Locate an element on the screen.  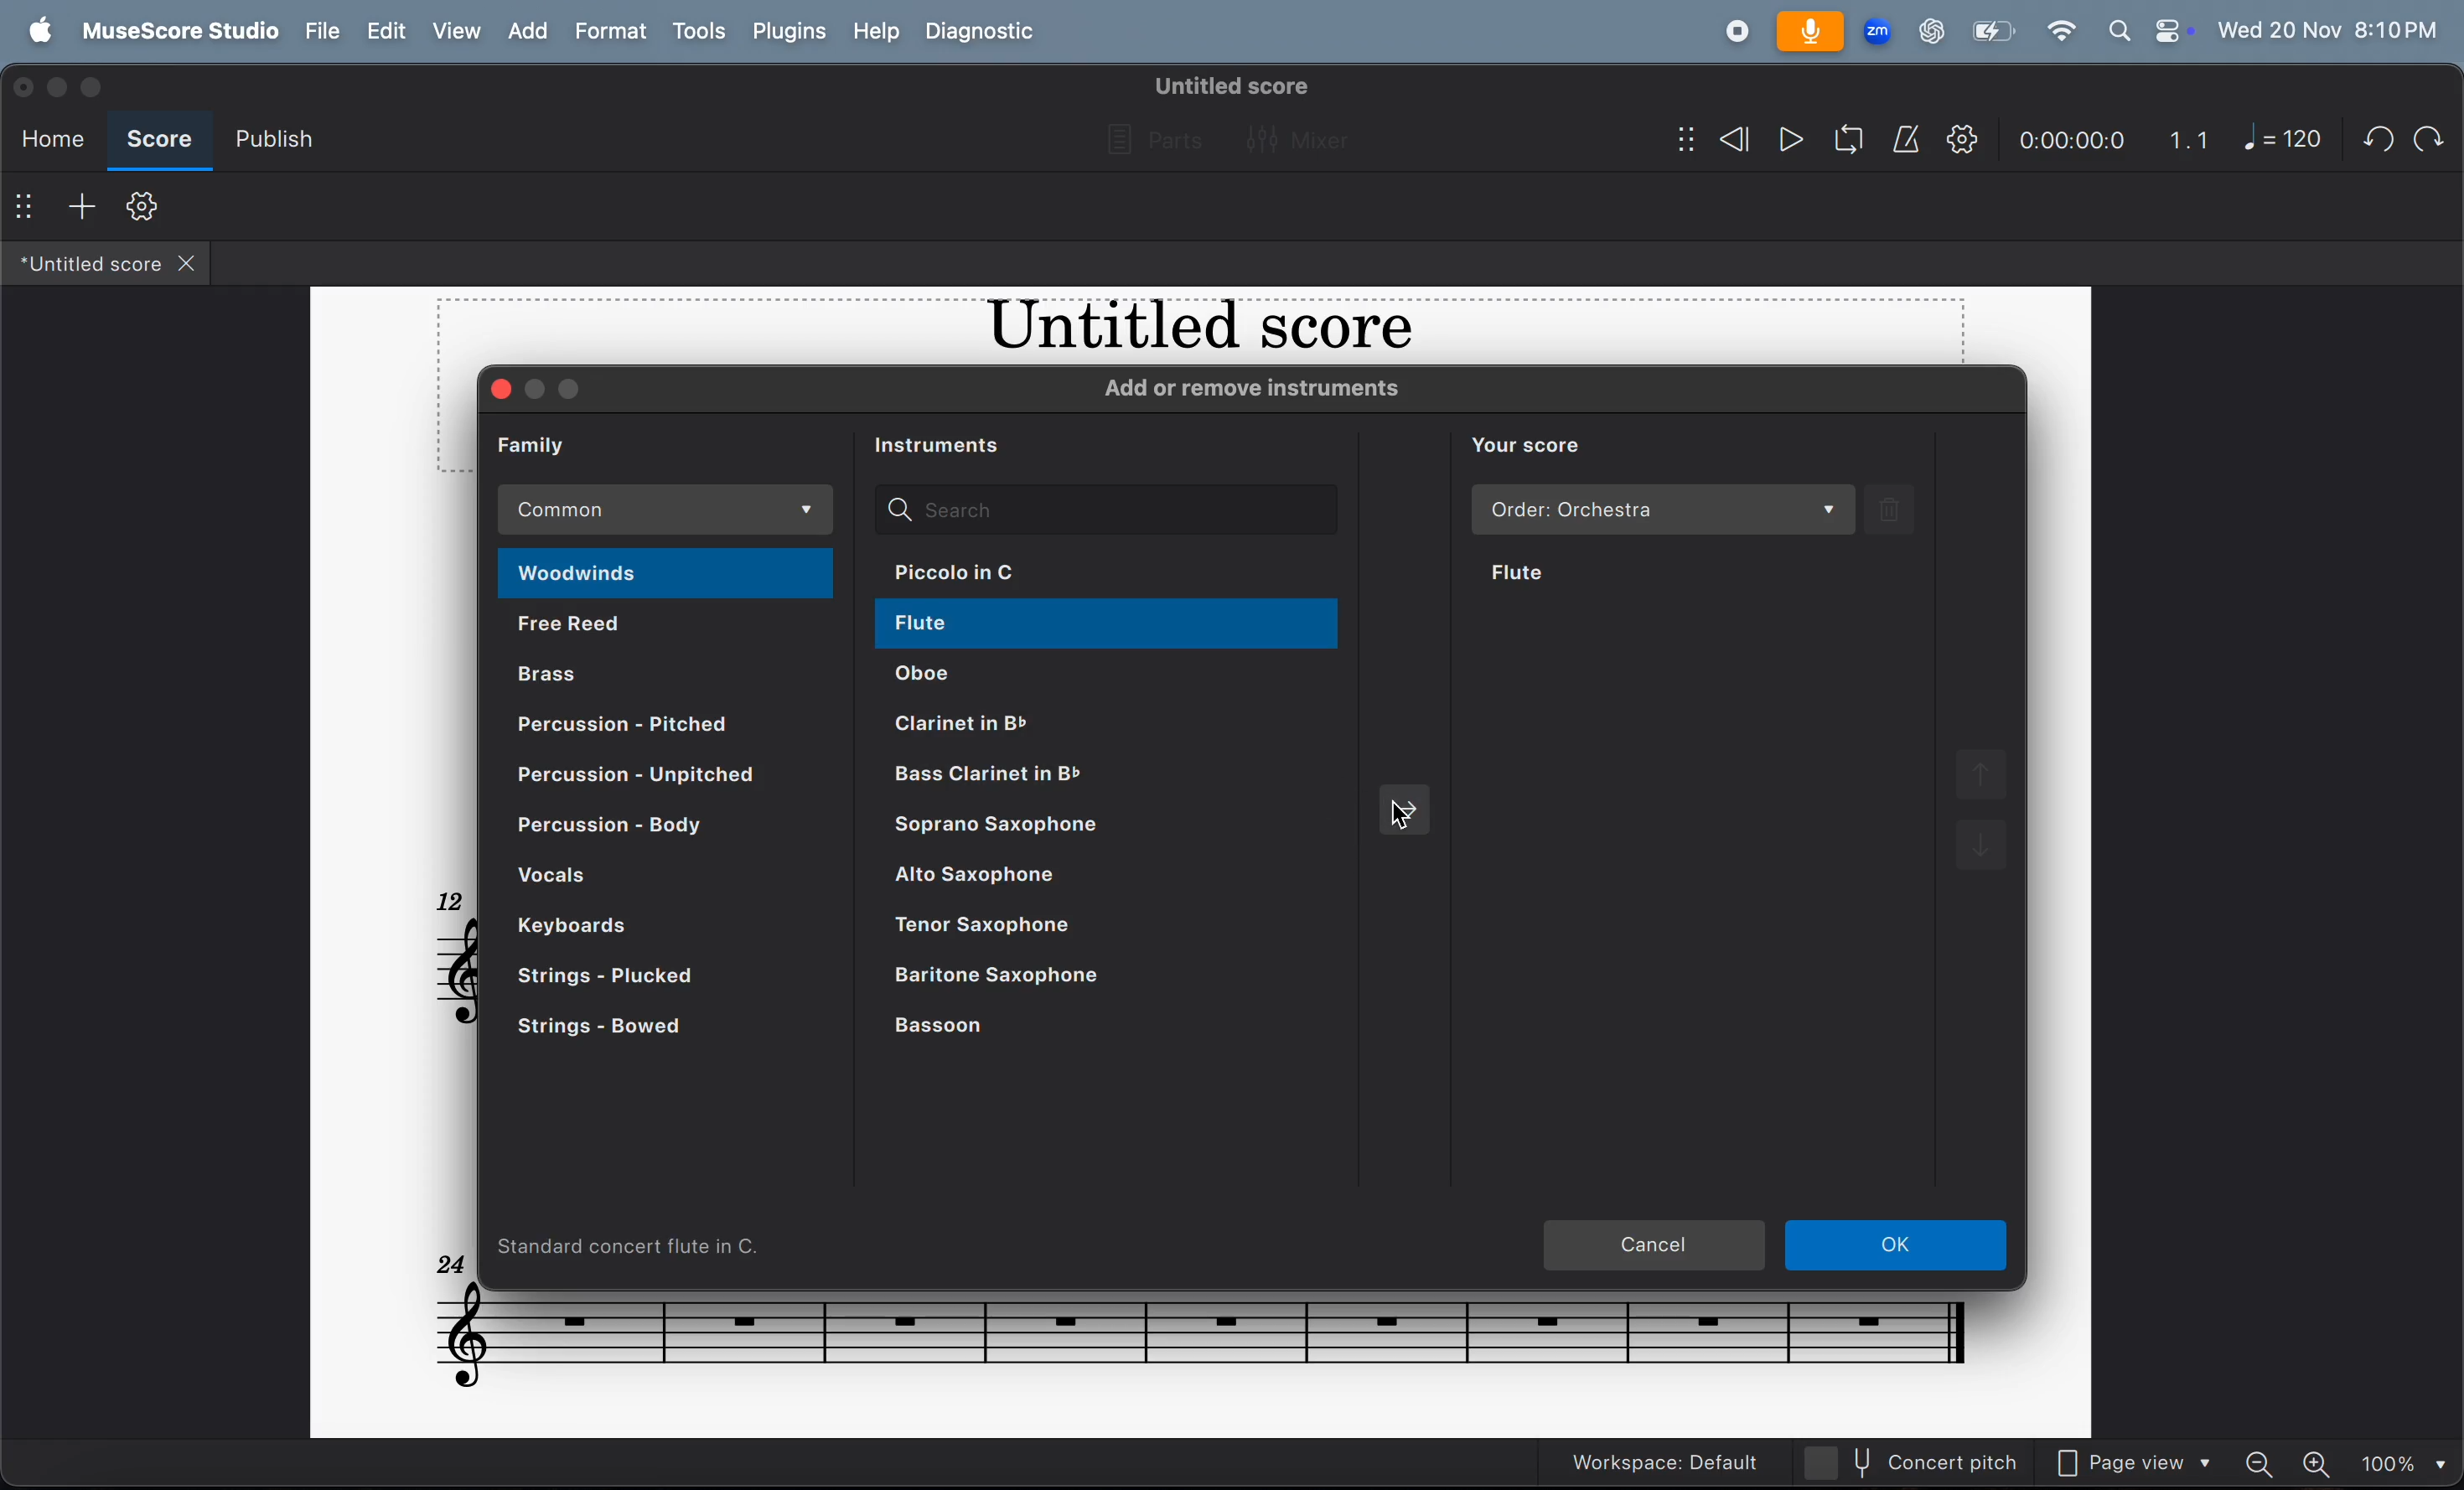
standard concert flute in c. is located at coordinates (660, 1245).